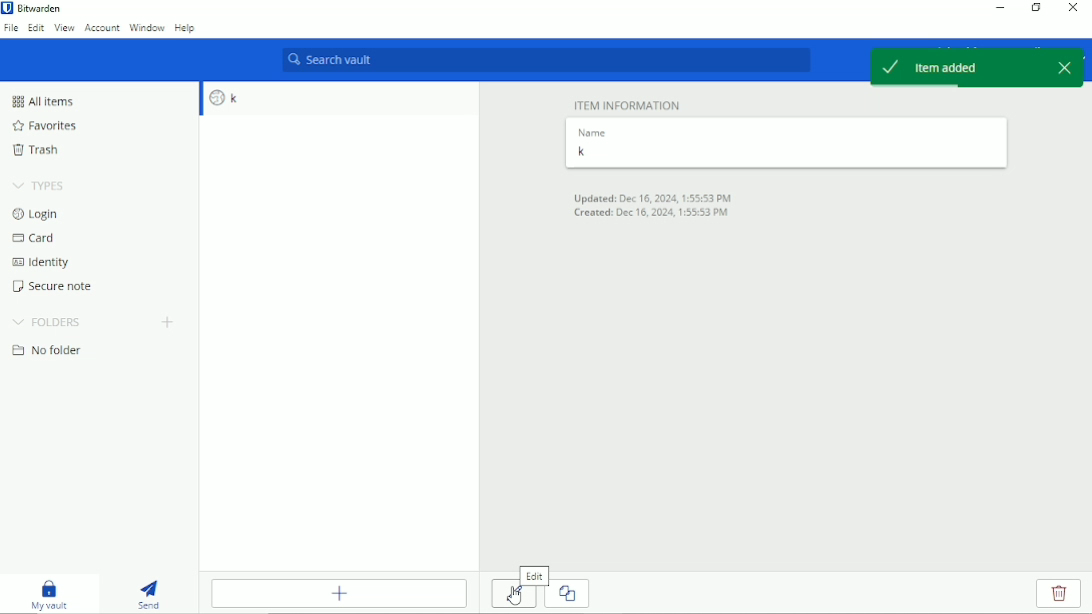 This screenshot has height=614, width=1092. What do you see at coordinates (1059, 594) in the screenshot?
I see `Delete` at bounding box center [1059, 594].